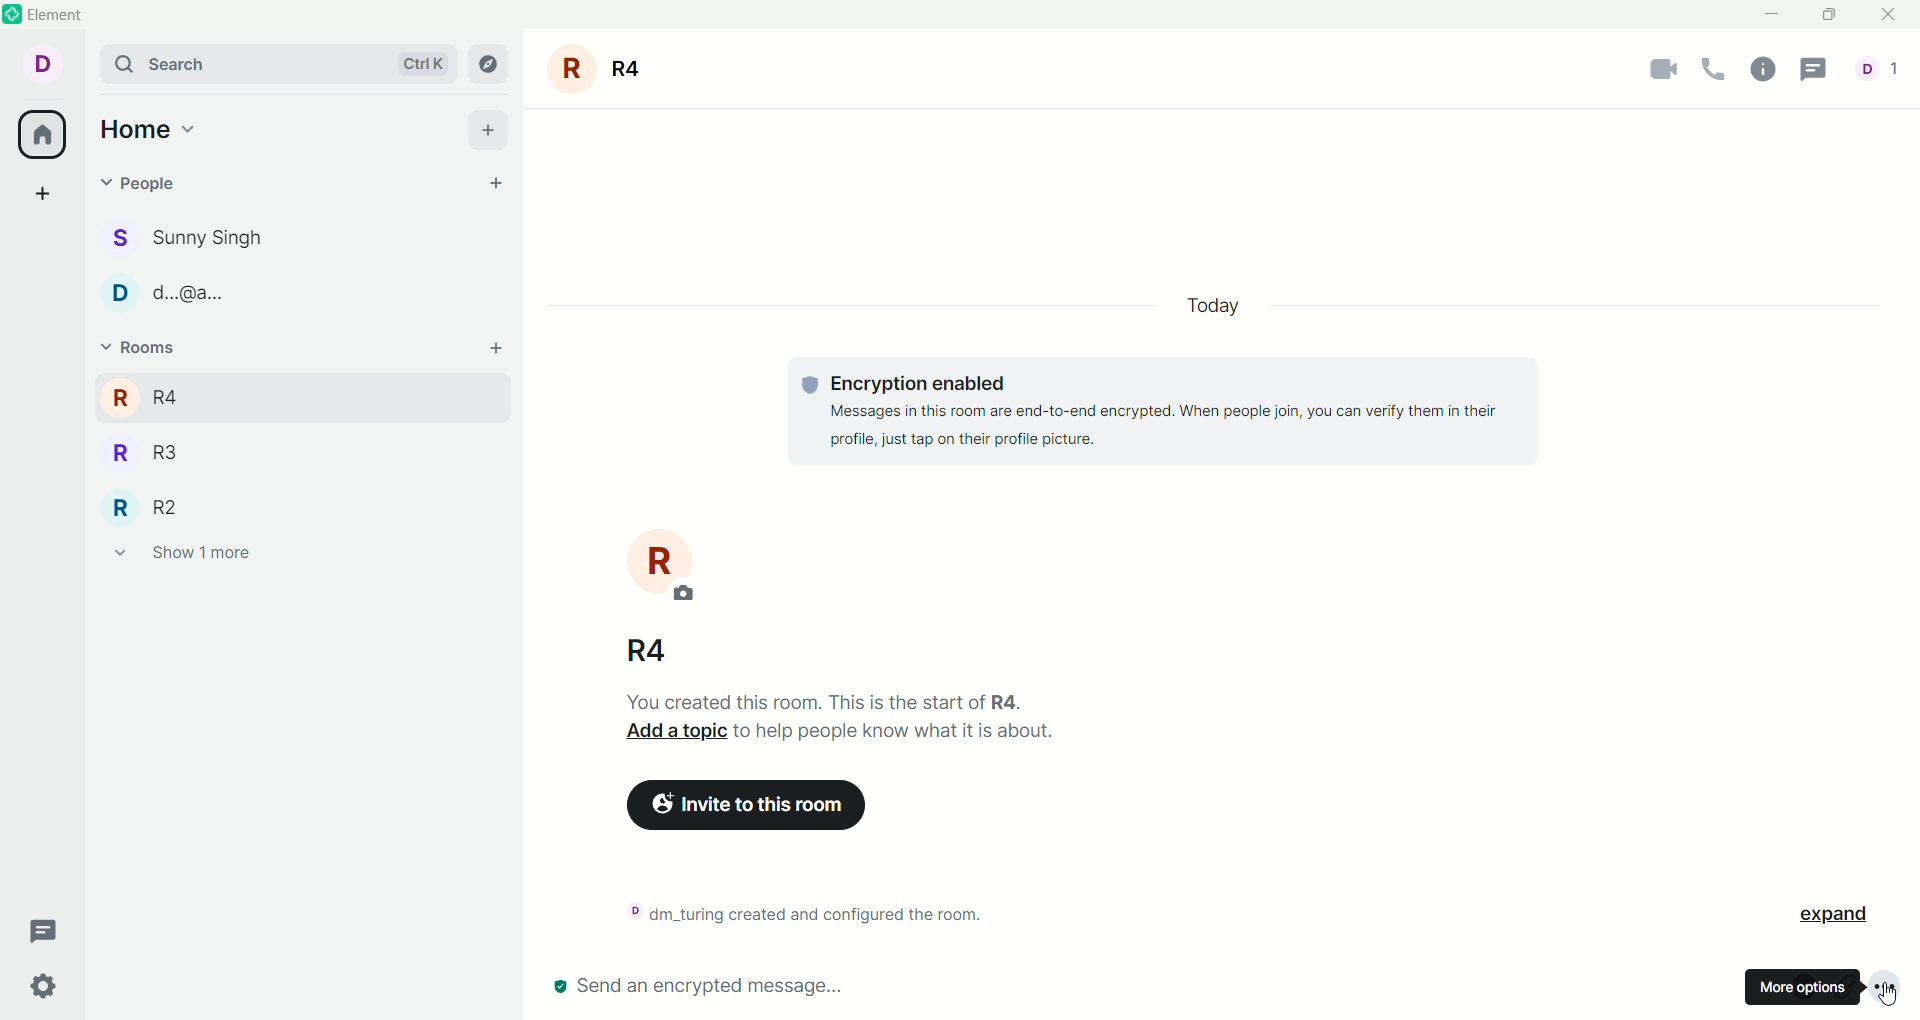  Describe the element at coordinates (148, 131) in the screenshot. I see `home` at that location.